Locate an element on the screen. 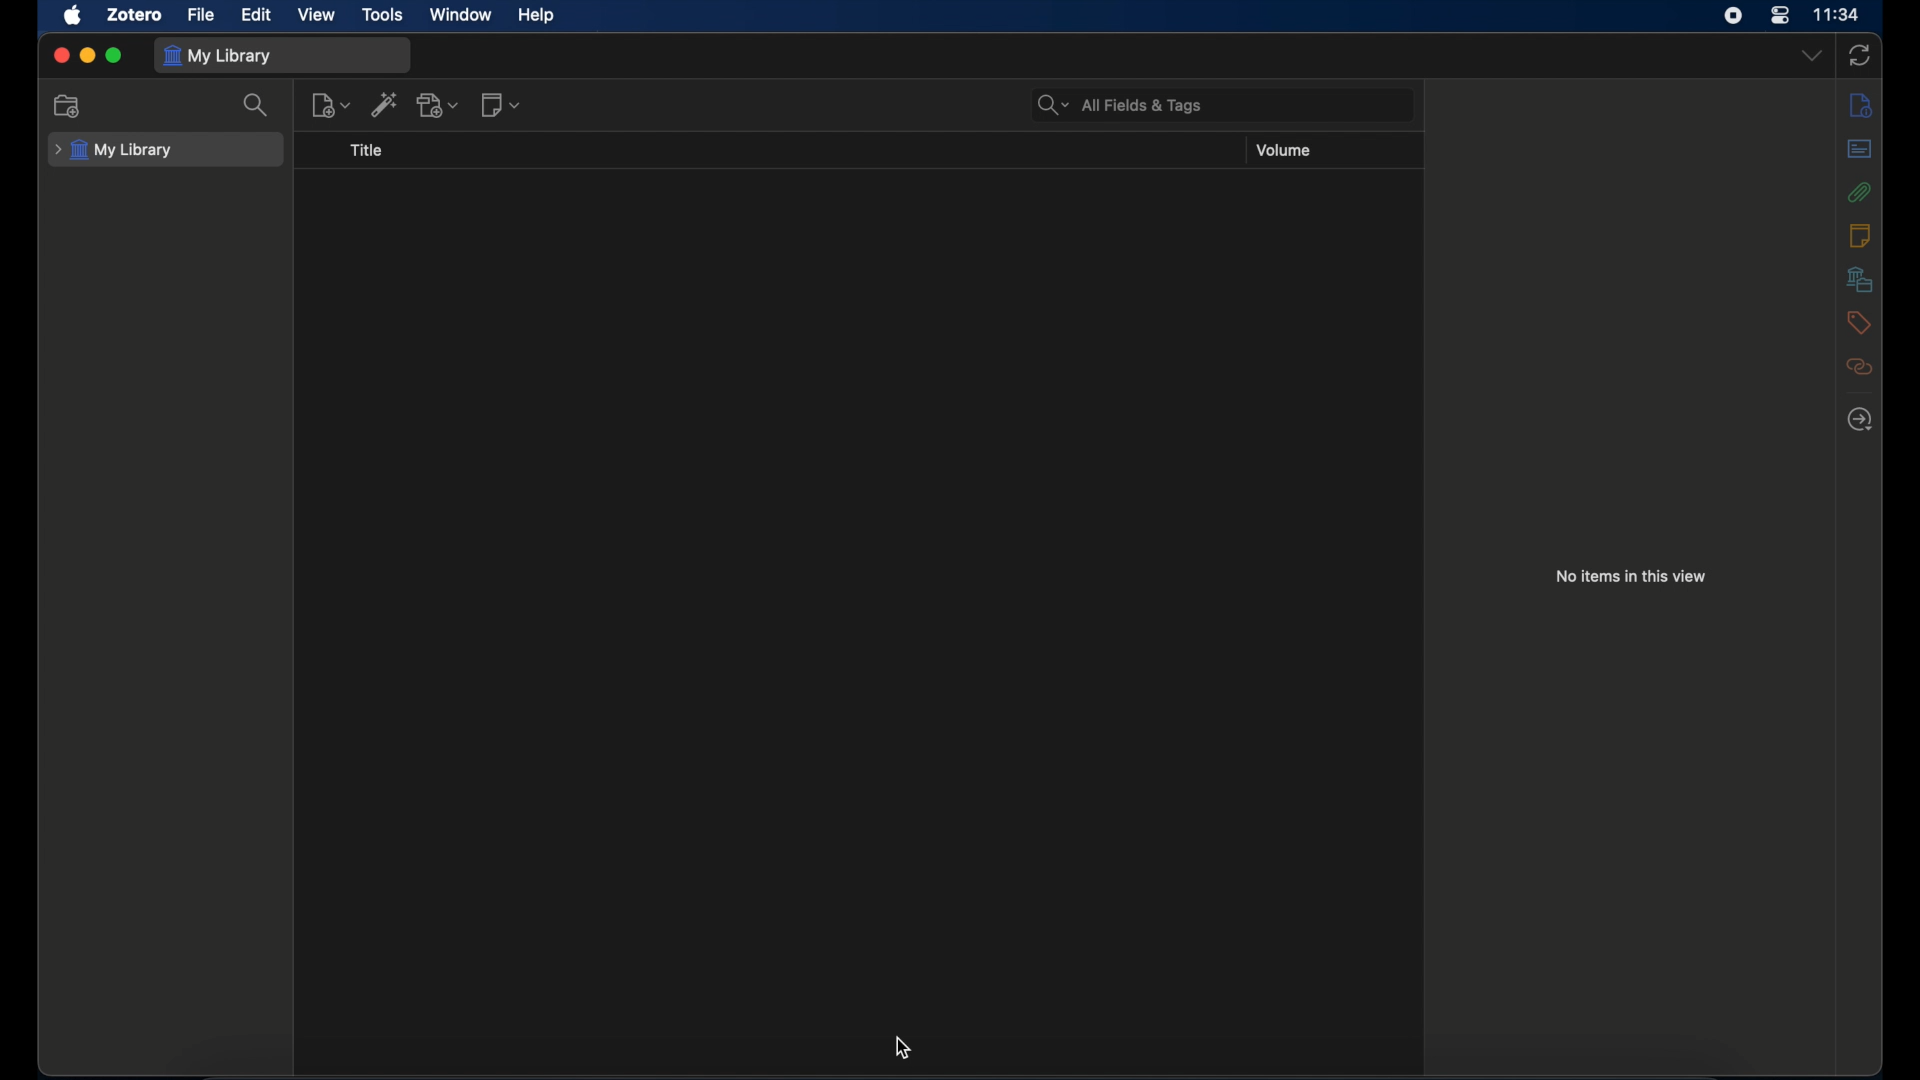 The width and height of the screenshot is (1920, 1080). notes is located at coordinates (1858, 235).